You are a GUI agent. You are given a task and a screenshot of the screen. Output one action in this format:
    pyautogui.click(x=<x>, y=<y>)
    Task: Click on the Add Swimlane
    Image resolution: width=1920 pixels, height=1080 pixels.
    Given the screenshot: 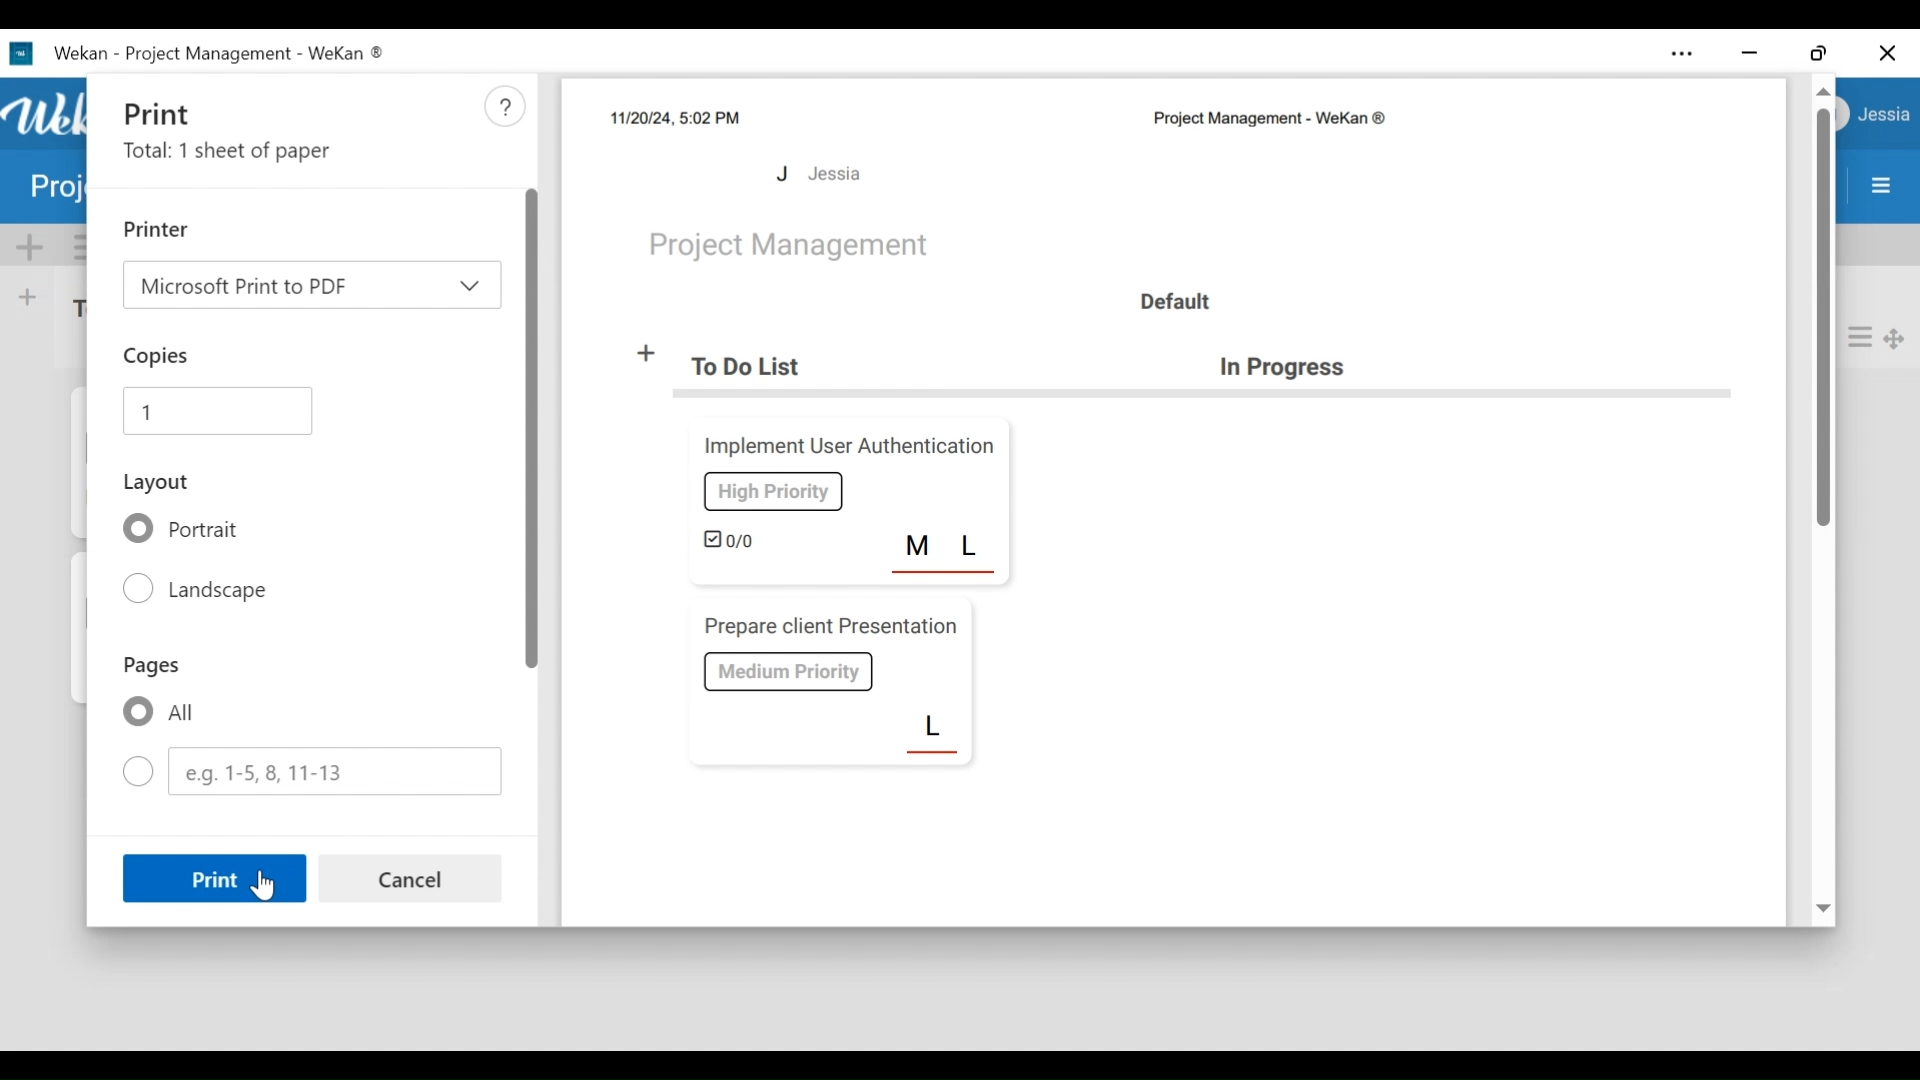 What is the action you would take?
    pyautogui.click(x=31, y=247)
    